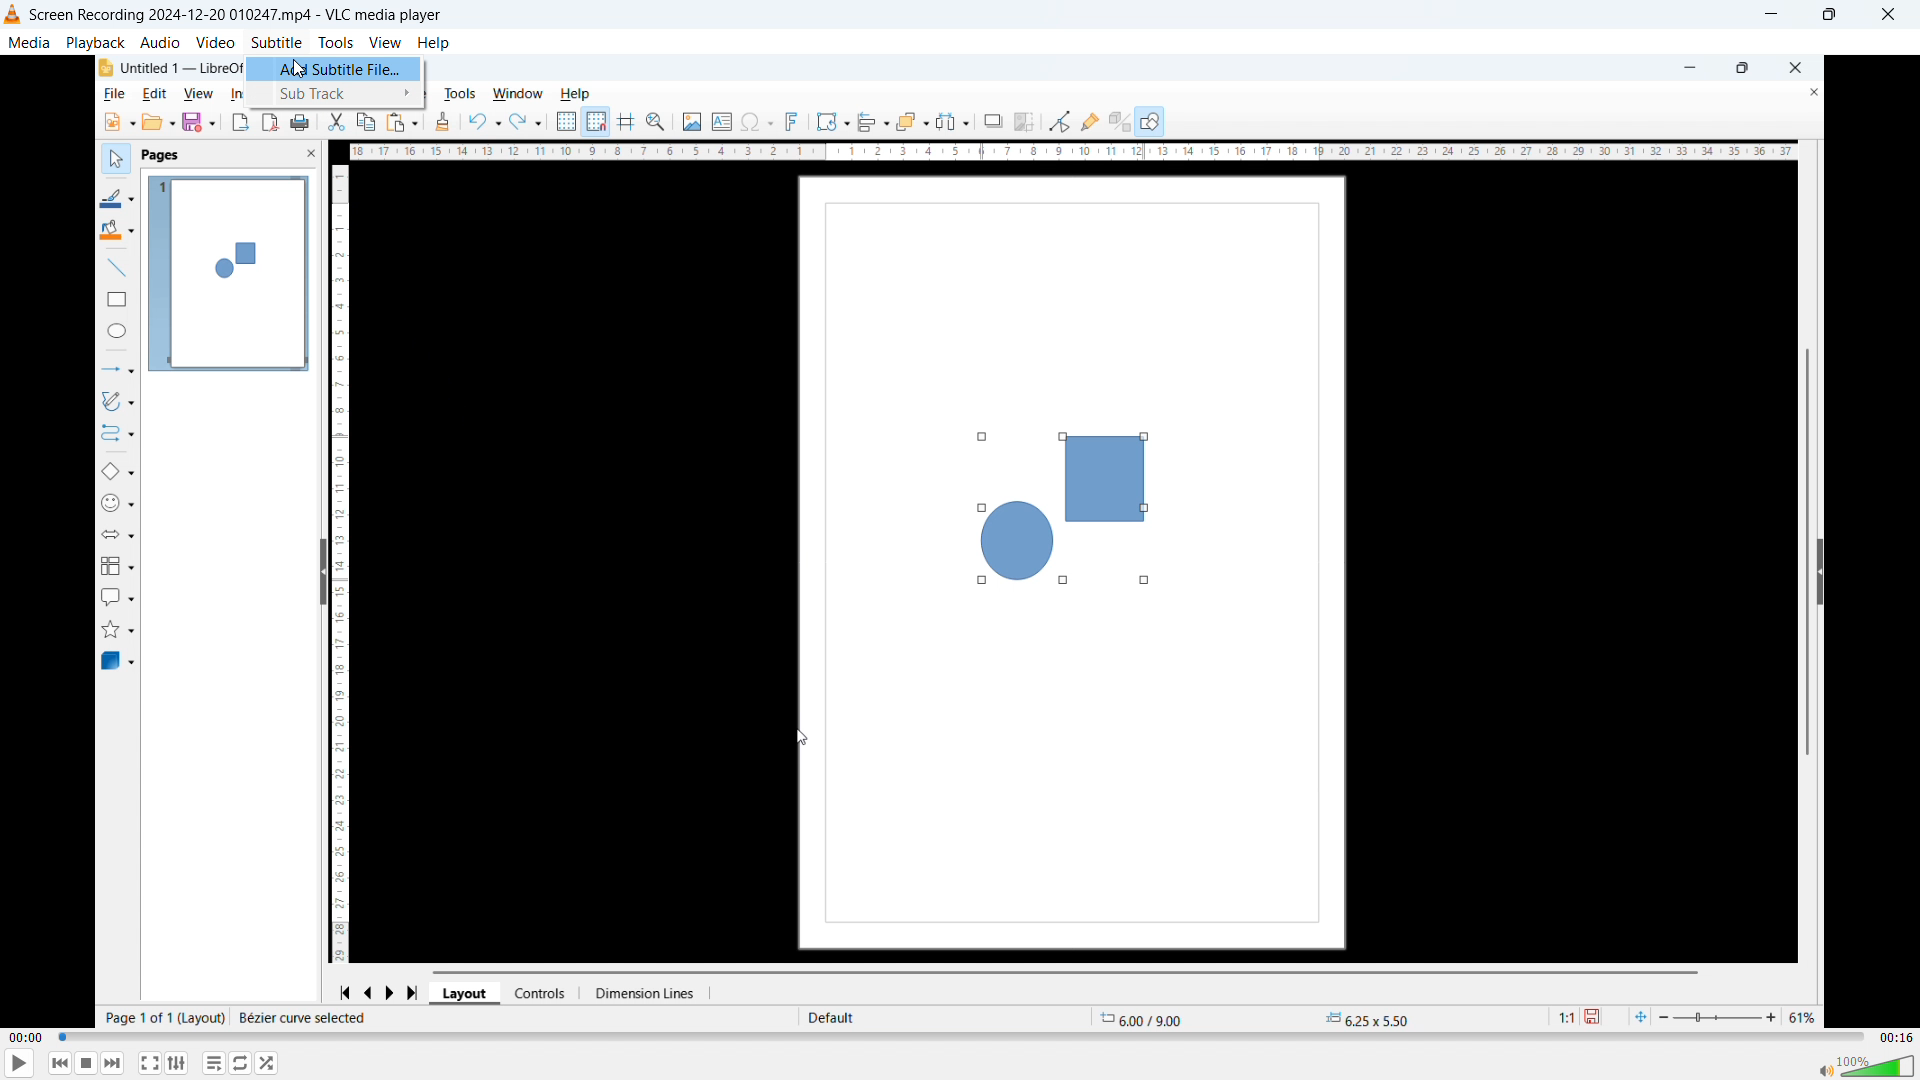  What do you see at coordinates (116, 437) in the screenshot?
I see `connectors` at bounding box center [116, 437].